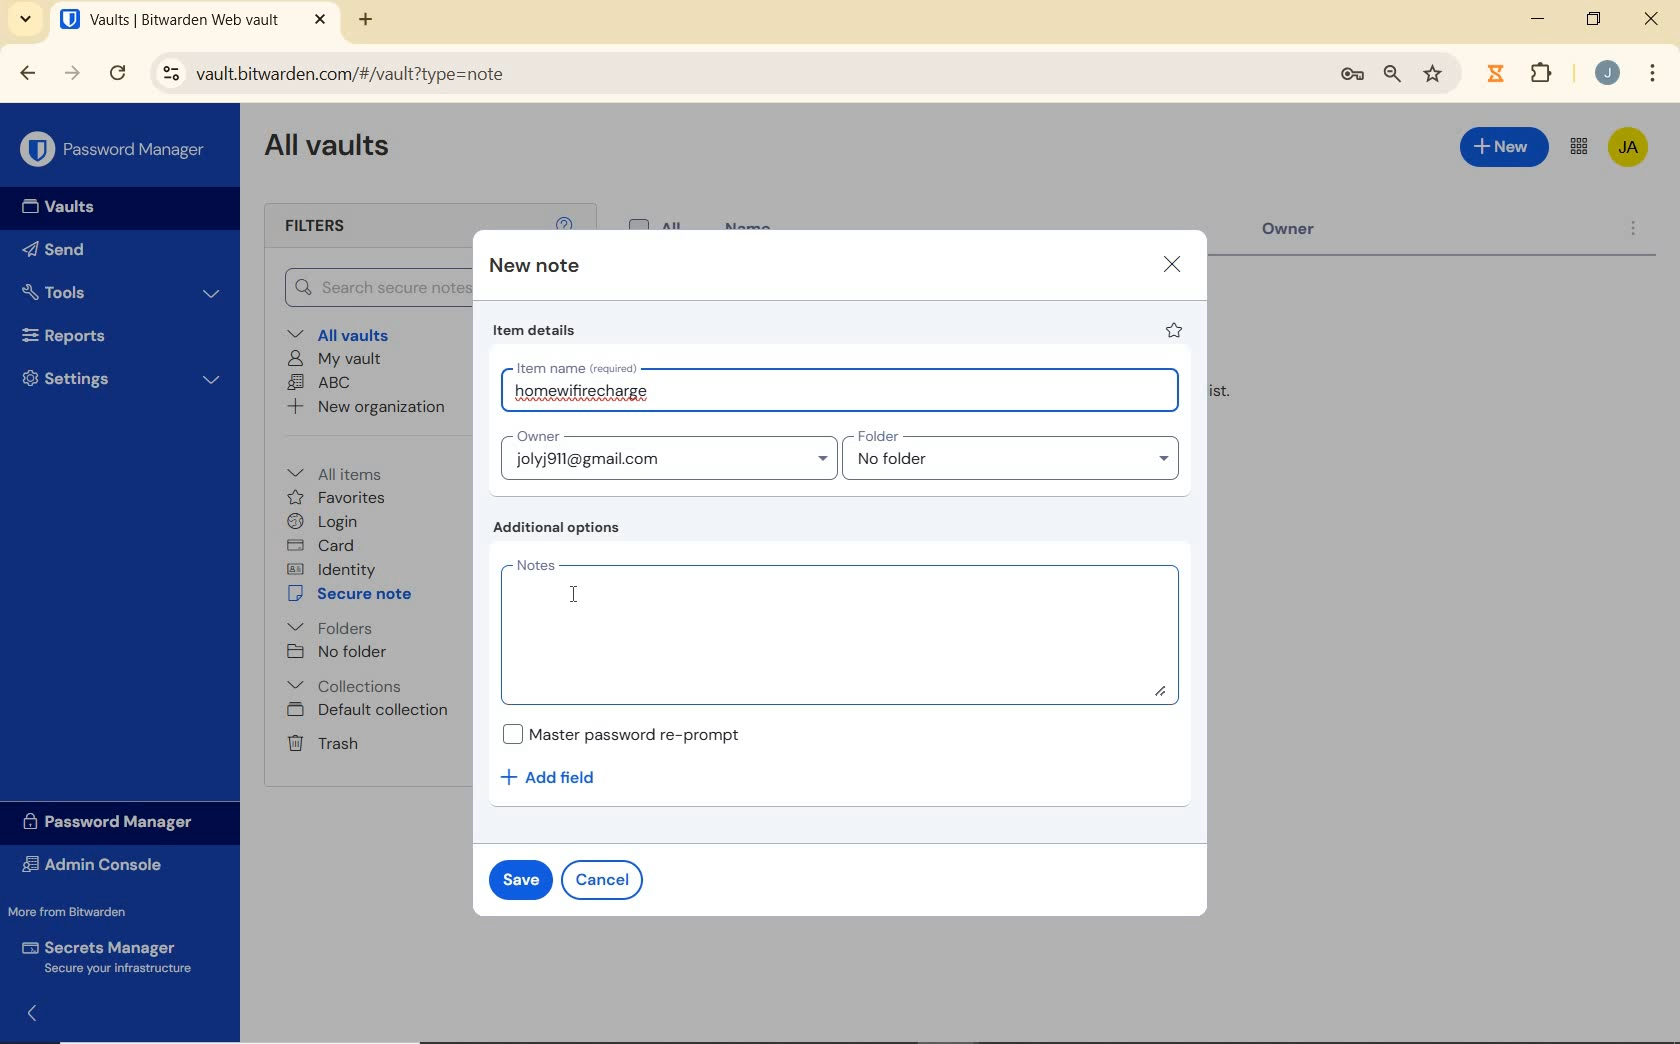 This screenshot has height=1044, width=1680. I want to click on toggle between admin console and password manager, so click(1579, 148).